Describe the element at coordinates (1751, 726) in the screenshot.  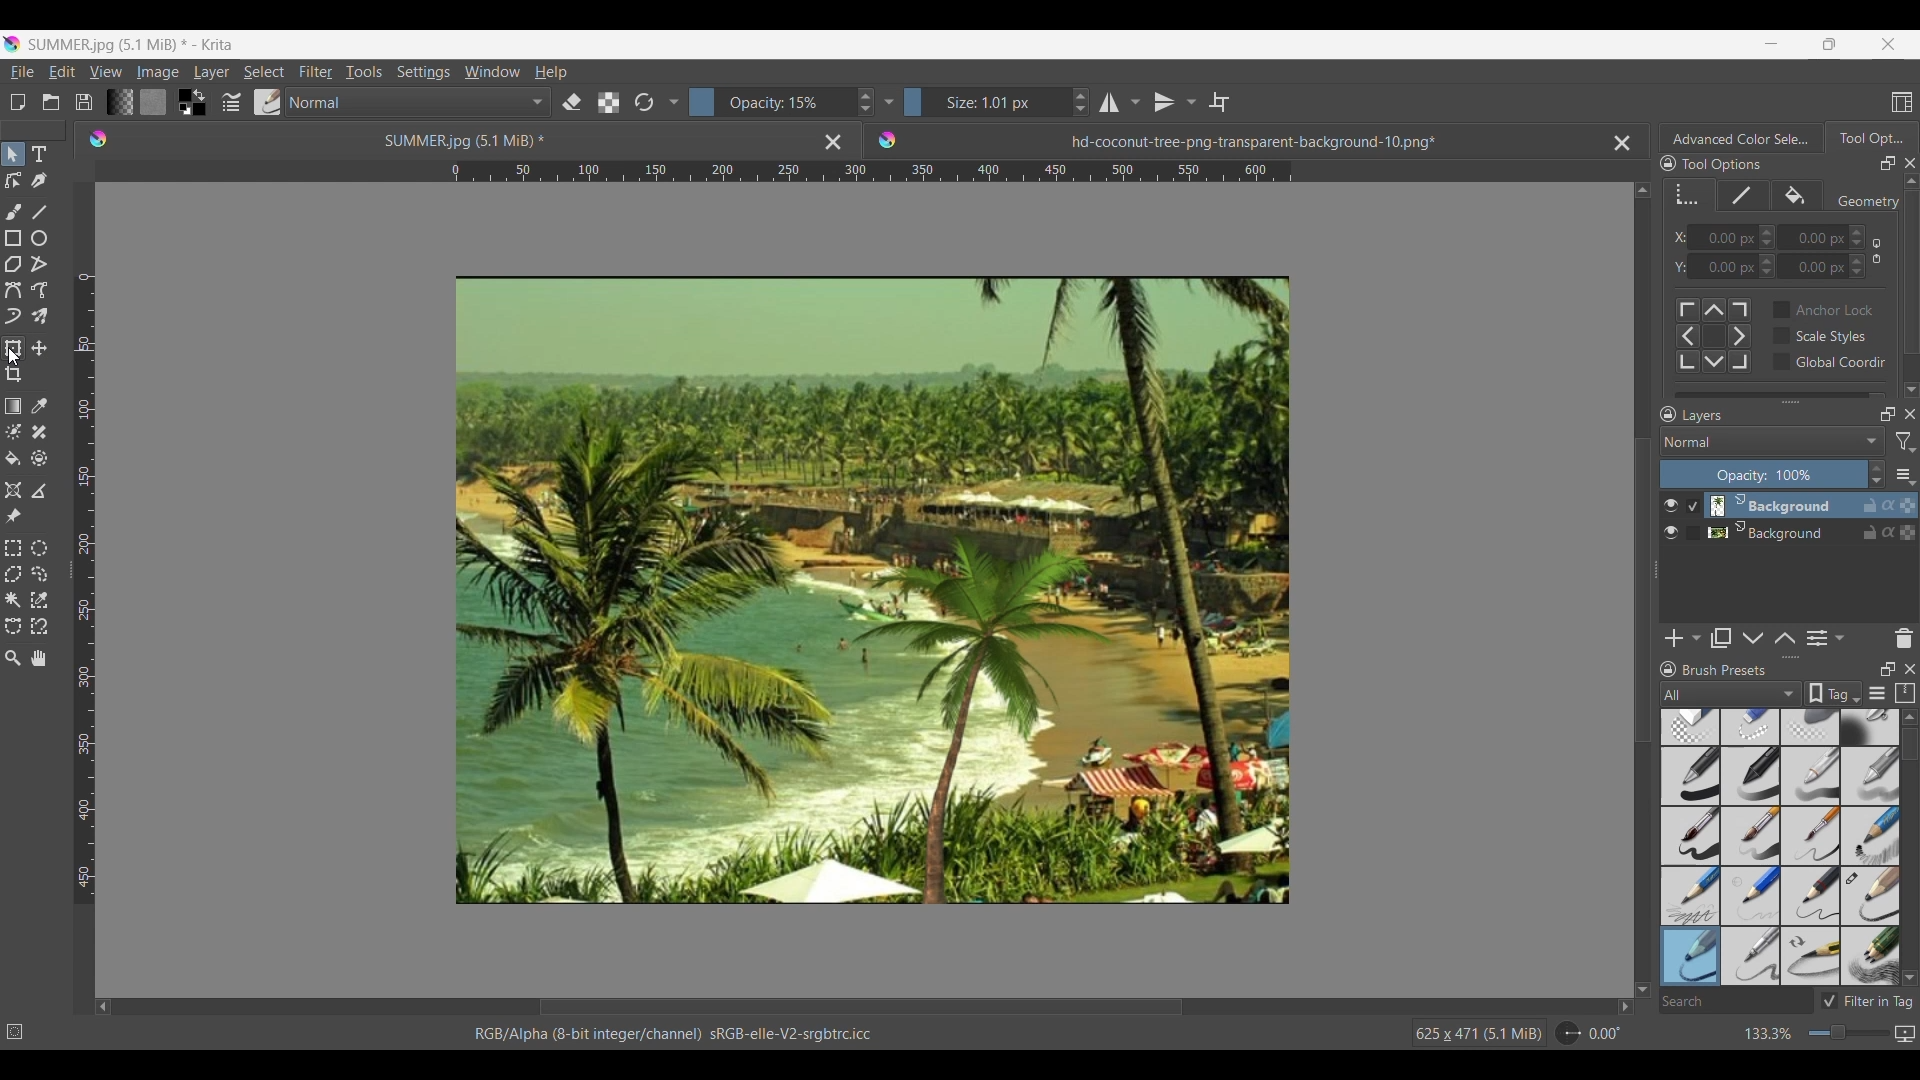
I see `Eraser small` at that location.